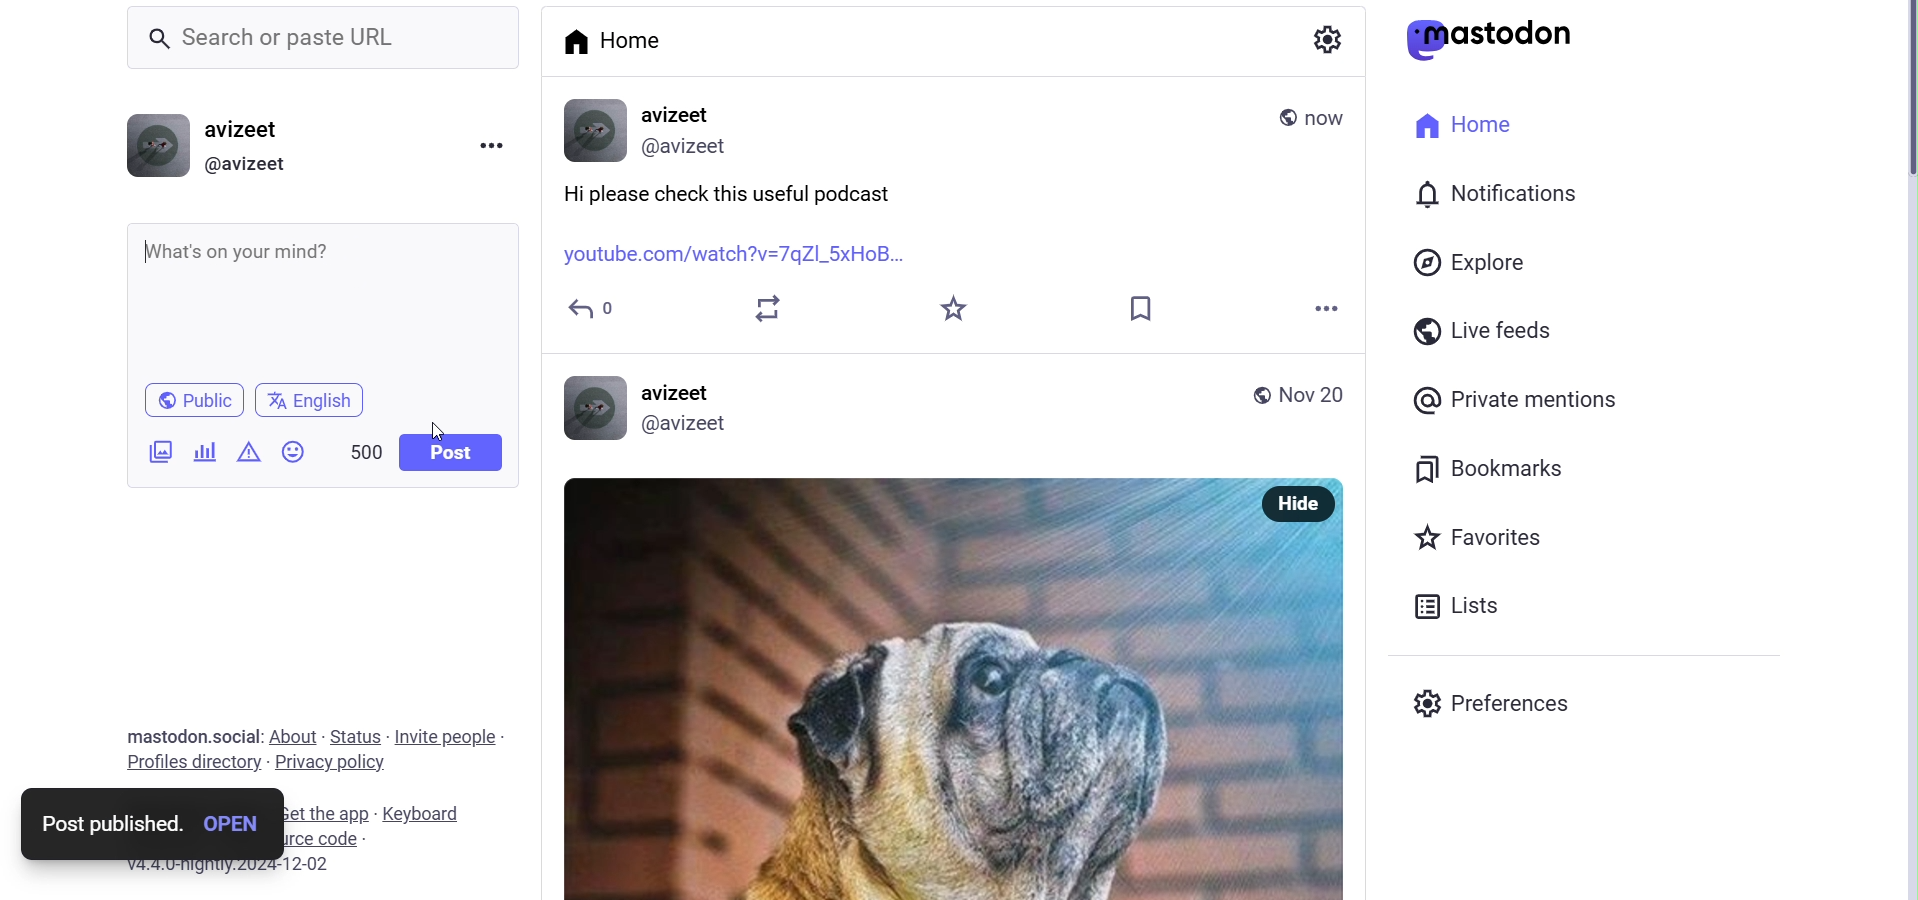 The image size is (1918, 900). Describe the element at coordinates (1261, 393) in the screenshot. I see `public` at that location.